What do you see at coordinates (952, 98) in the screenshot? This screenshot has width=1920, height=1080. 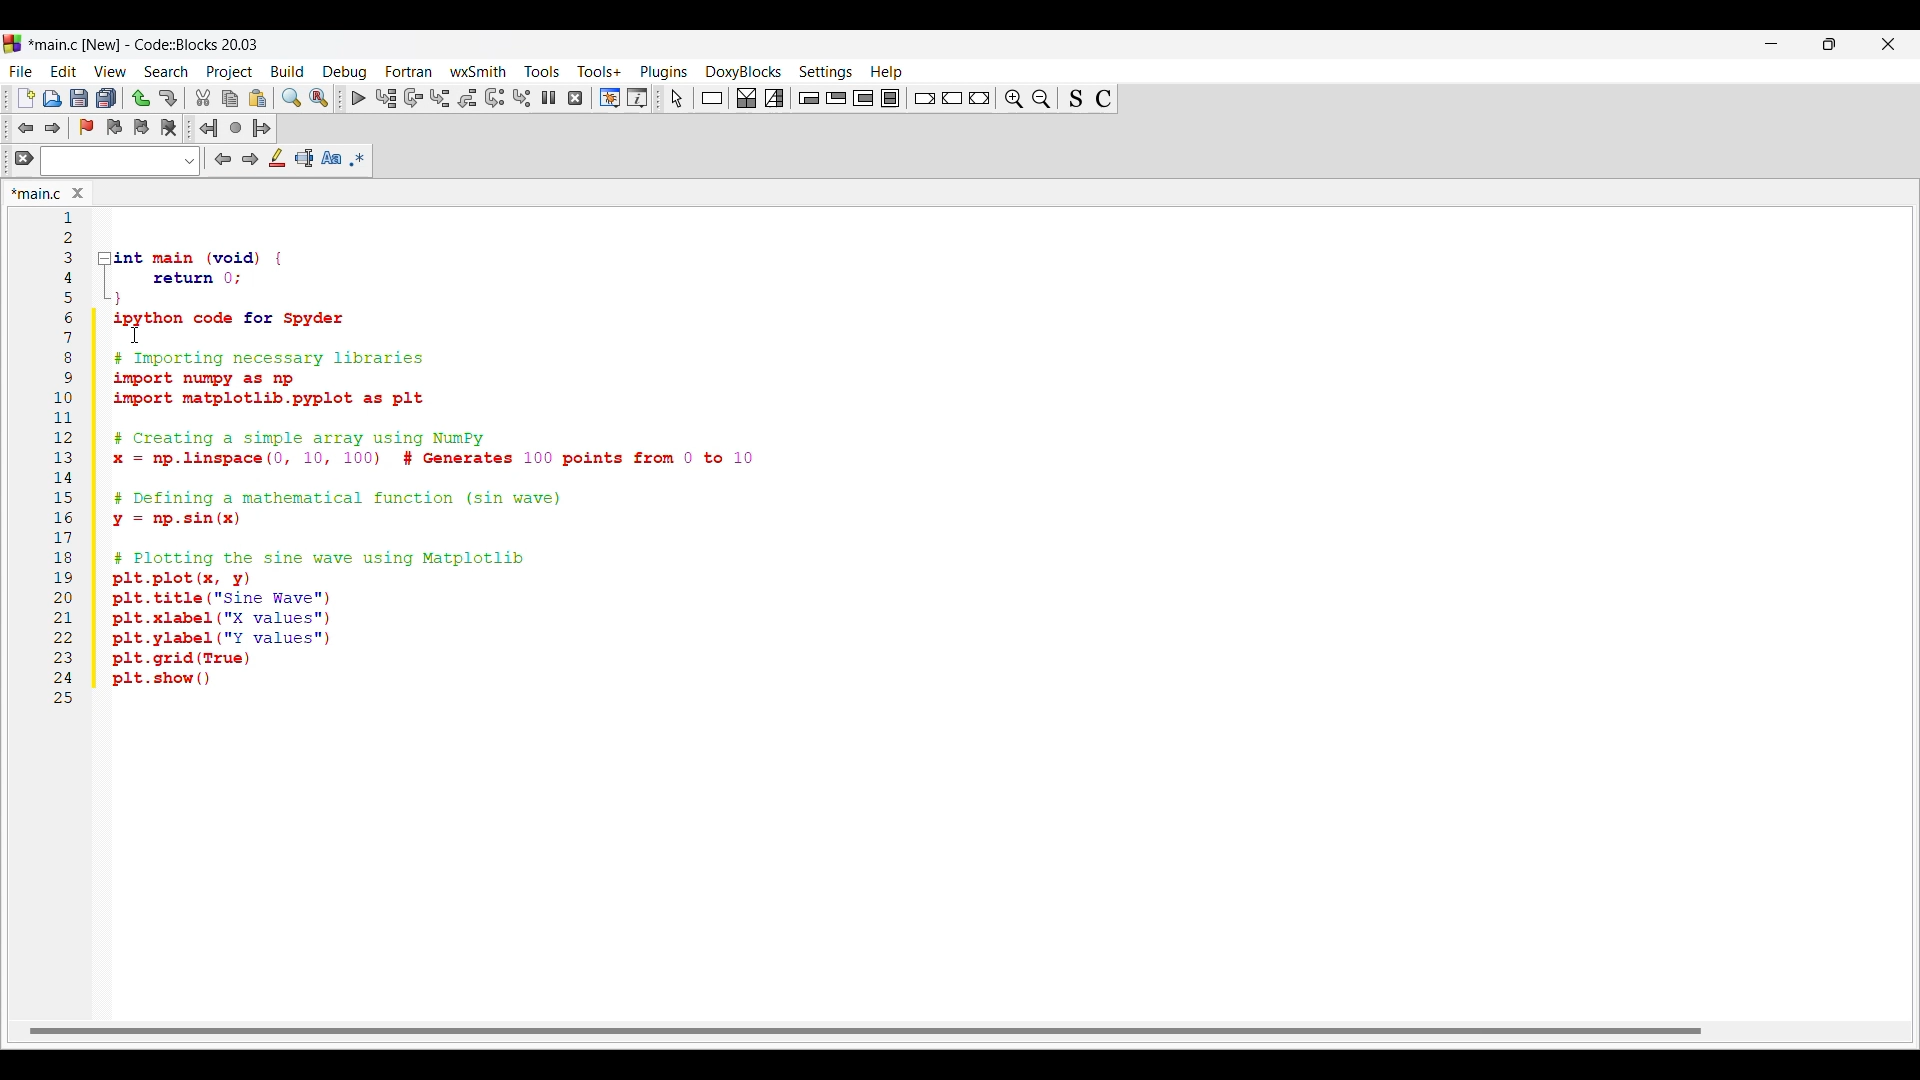 I see `Continue instruction` at bounding box center [952, 98].